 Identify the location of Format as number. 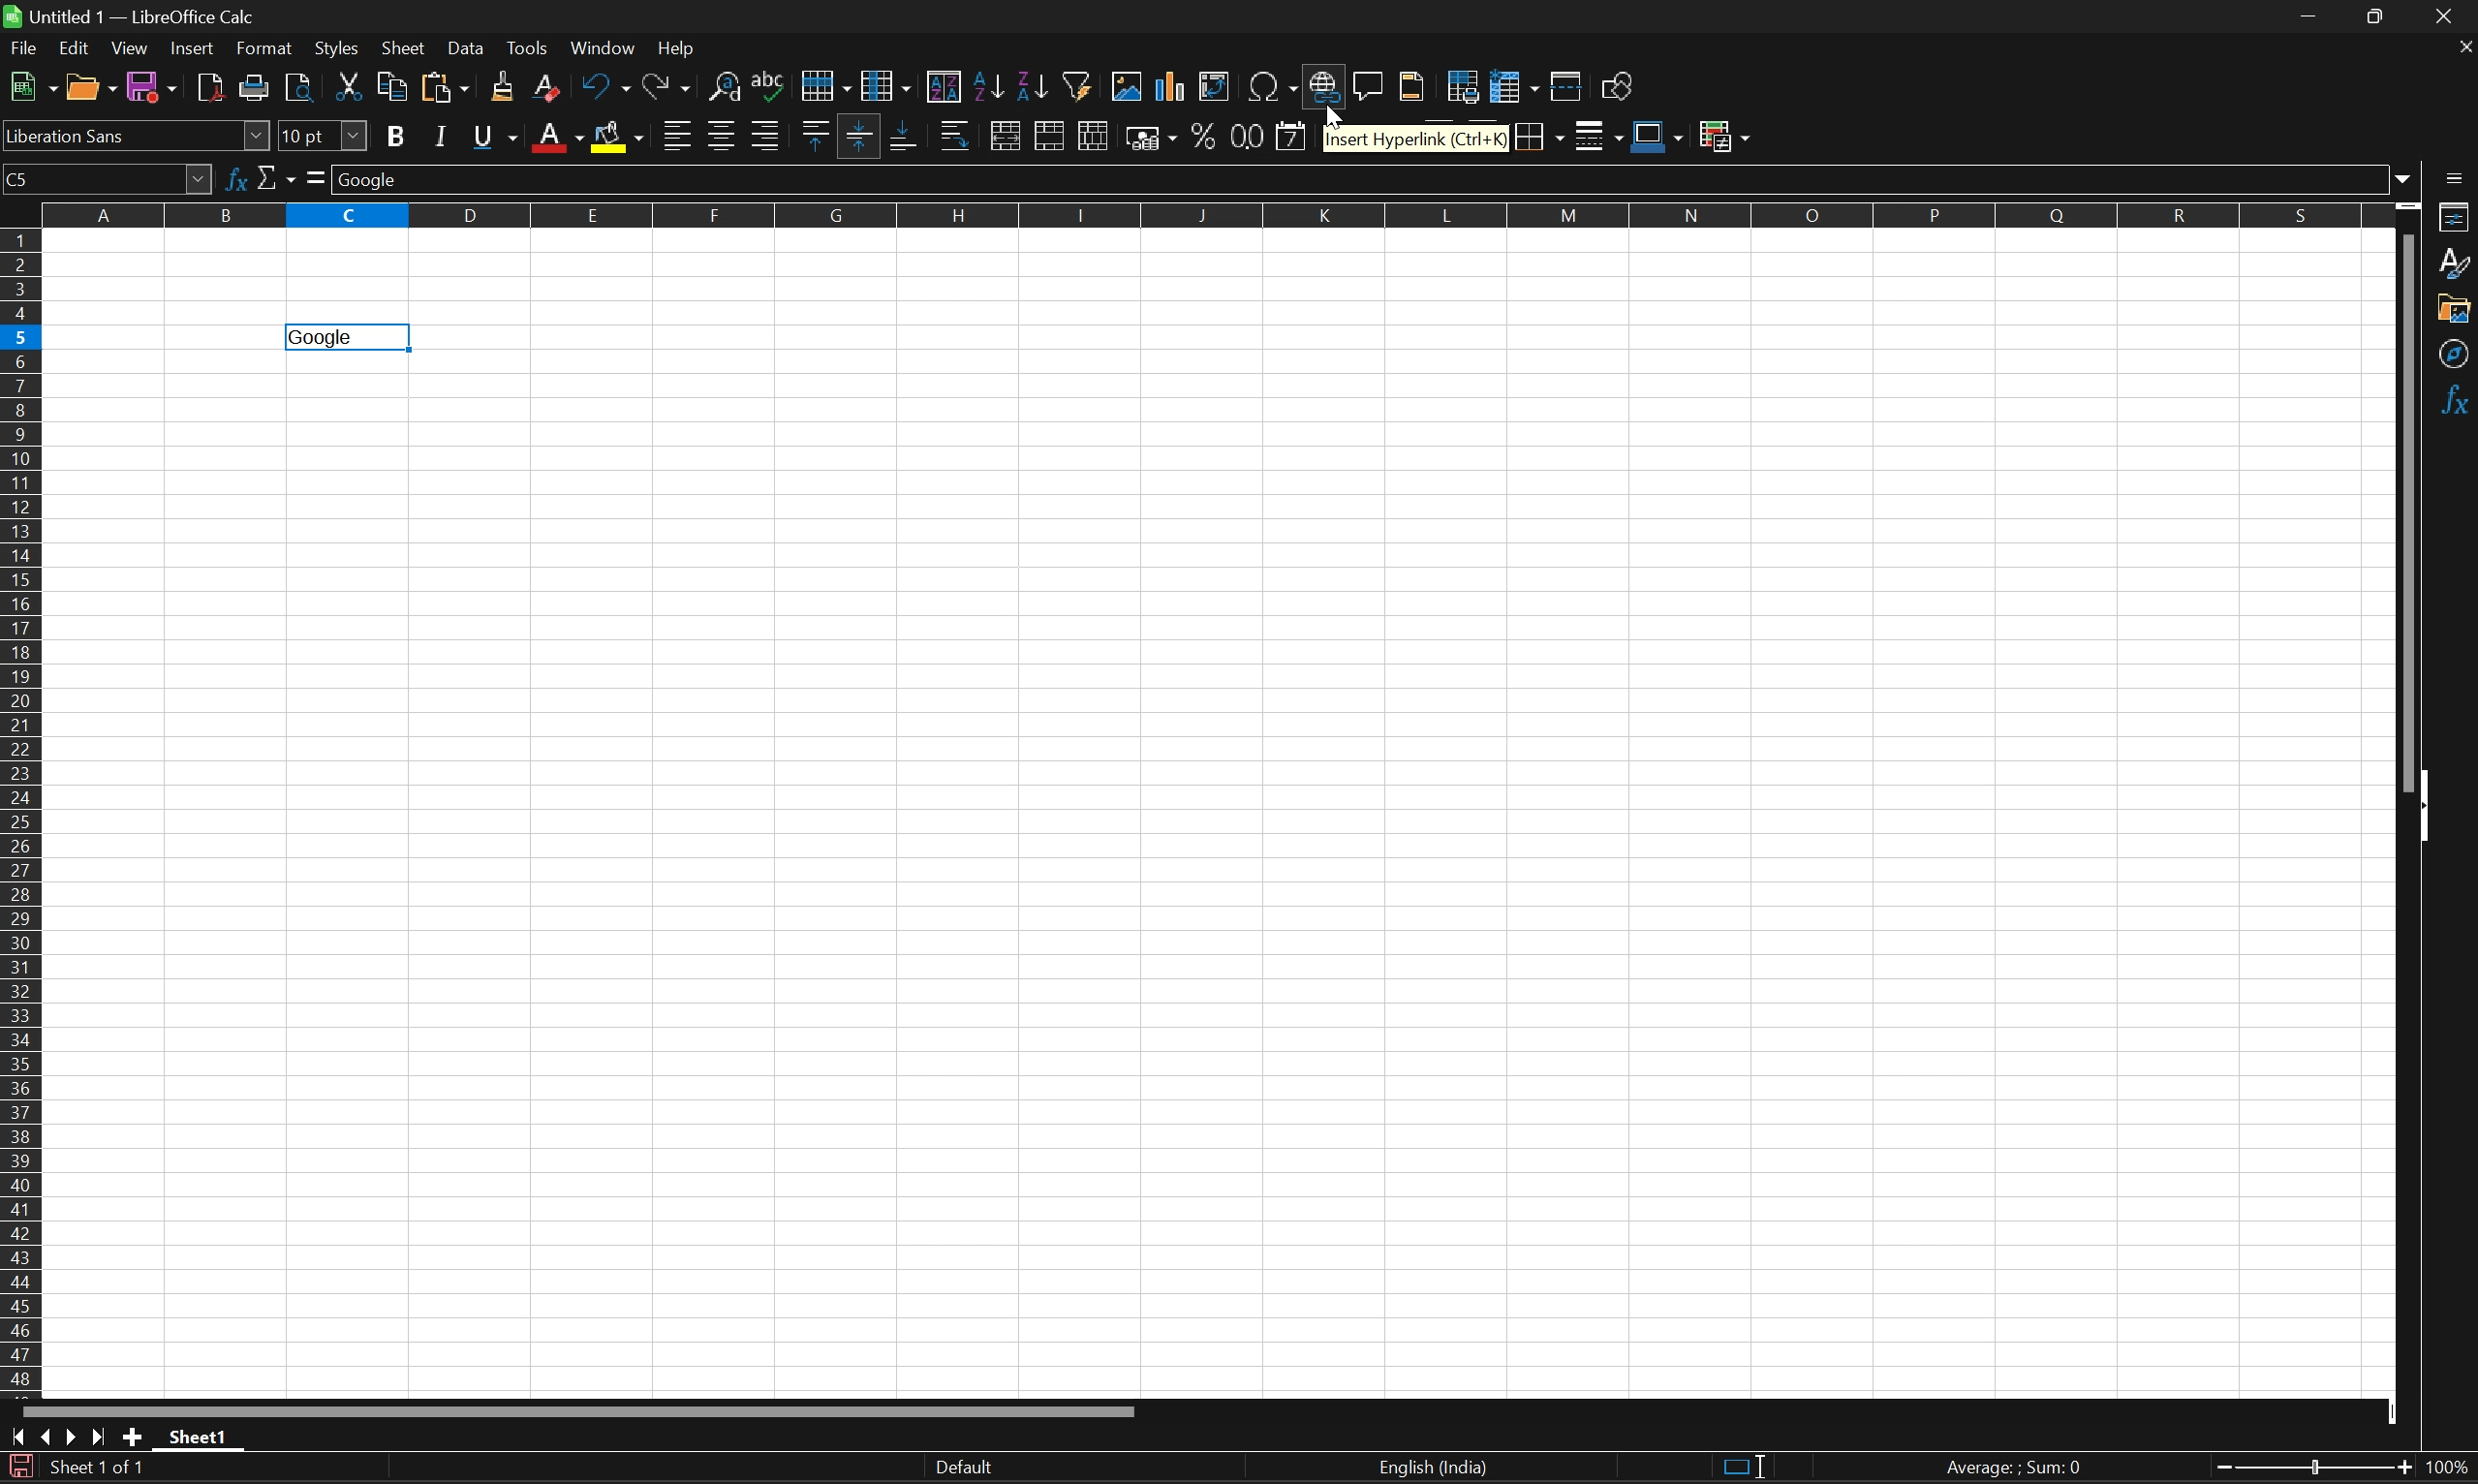
(1245, 137).